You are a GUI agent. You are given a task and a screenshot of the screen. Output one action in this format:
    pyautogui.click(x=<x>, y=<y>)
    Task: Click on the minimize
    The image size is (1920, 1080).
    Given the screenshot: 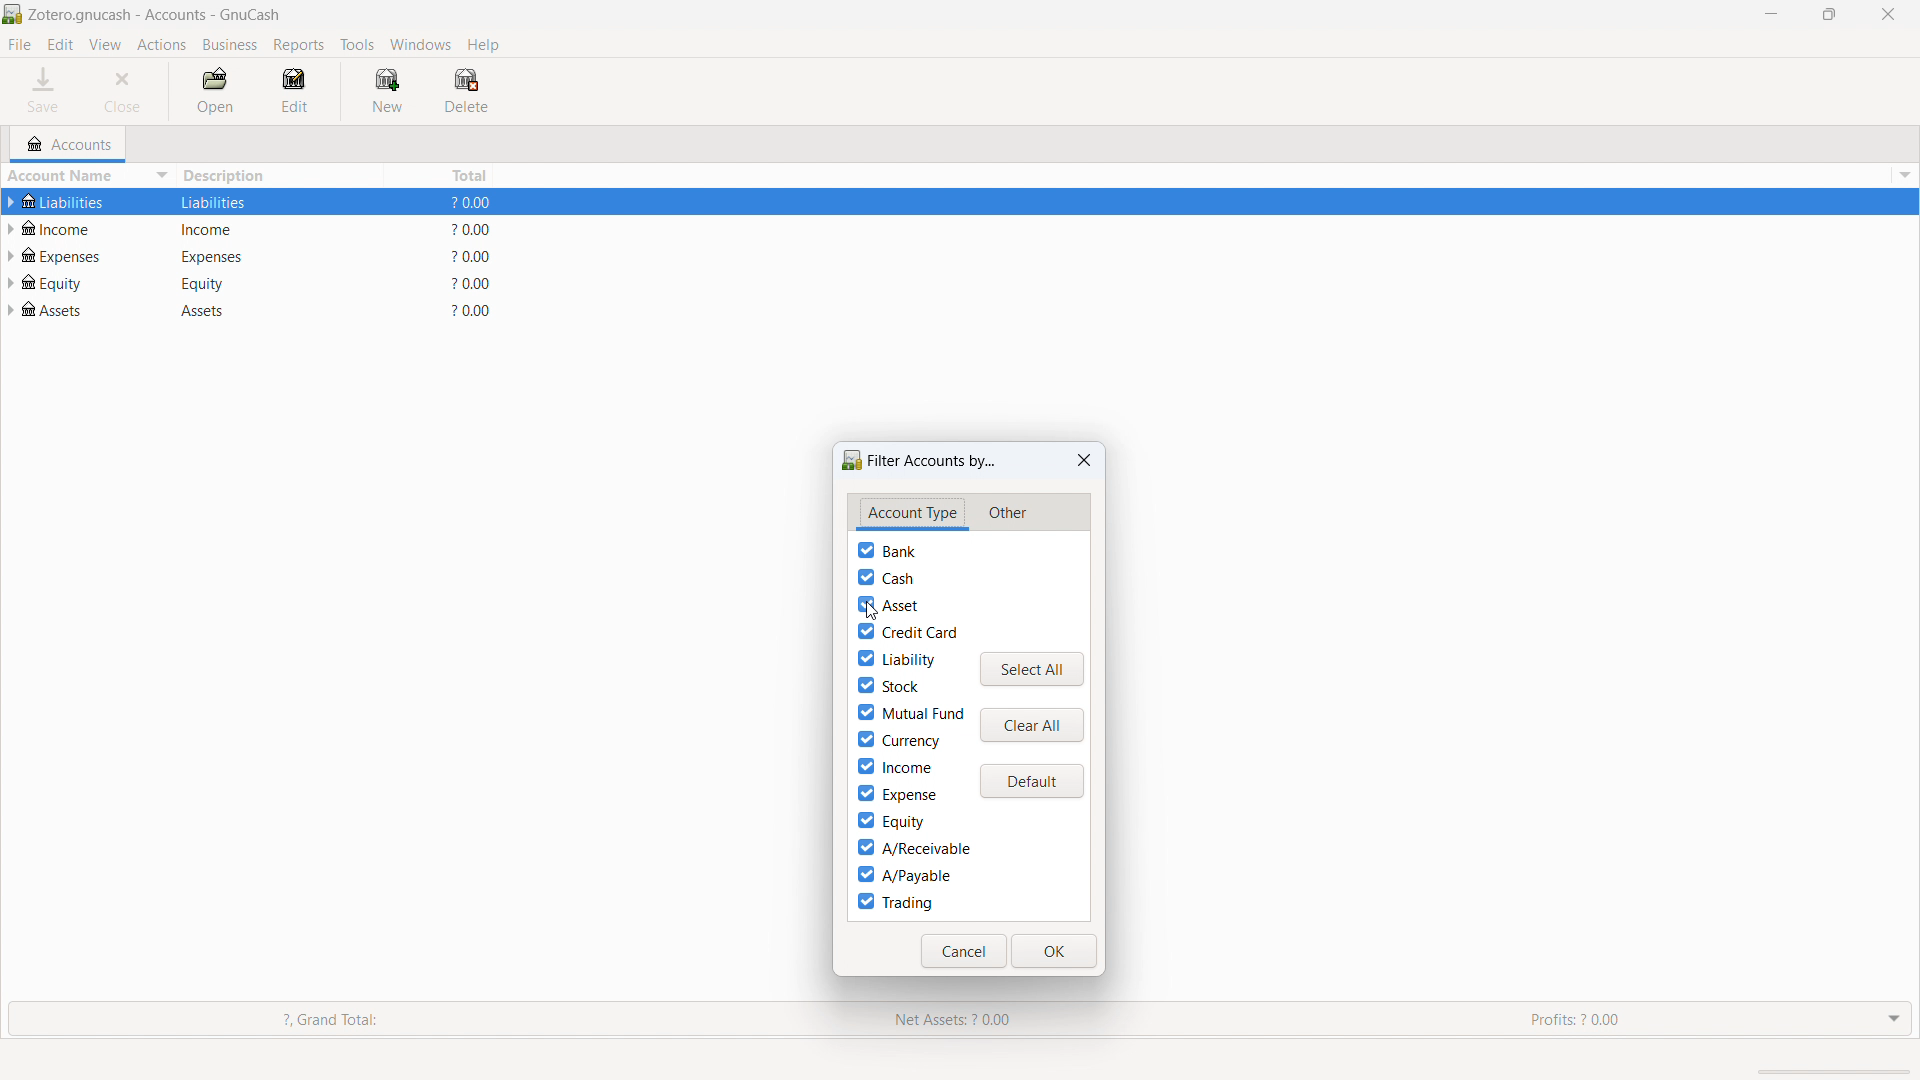 What is the action you would take?
    pyautogui.click(x=1769, y=13)
    